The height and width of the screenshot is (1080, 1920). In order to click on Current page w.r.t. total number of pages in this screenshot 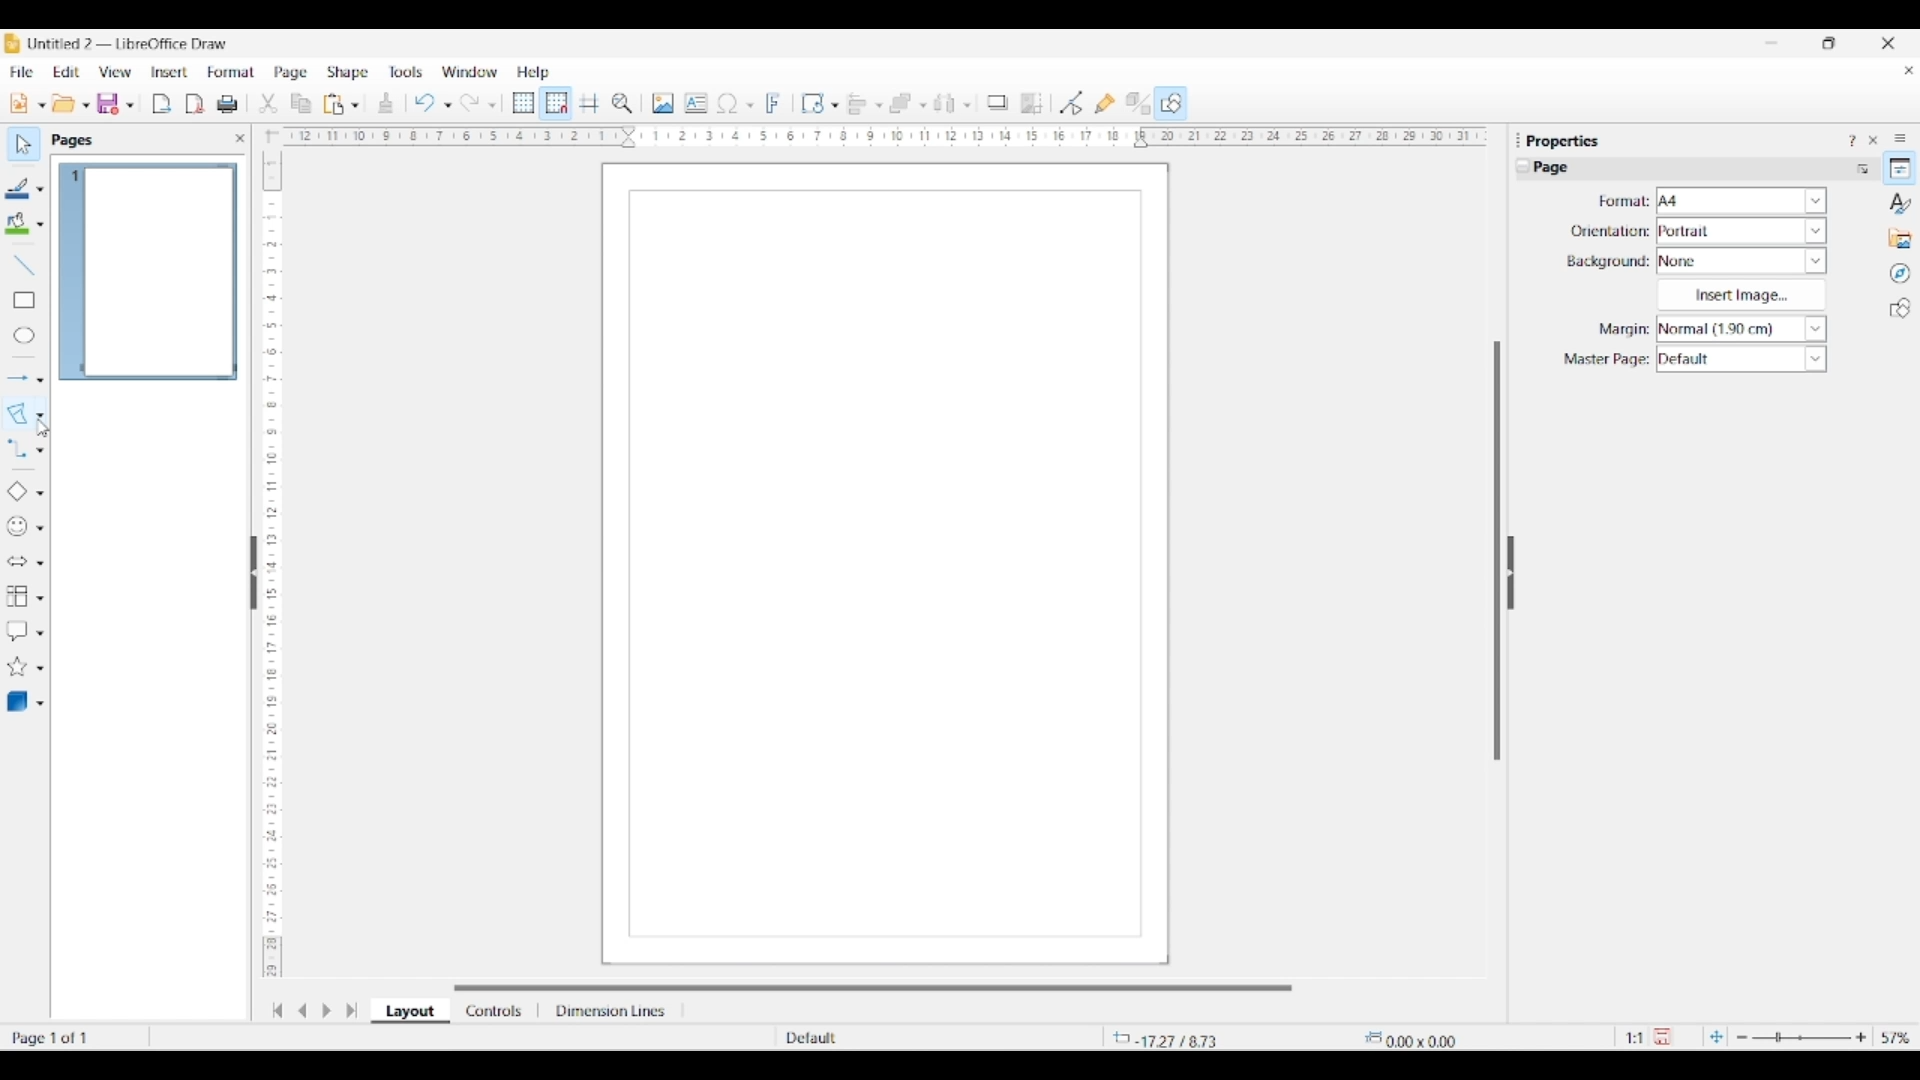, I will do `click(74, 1037)`.